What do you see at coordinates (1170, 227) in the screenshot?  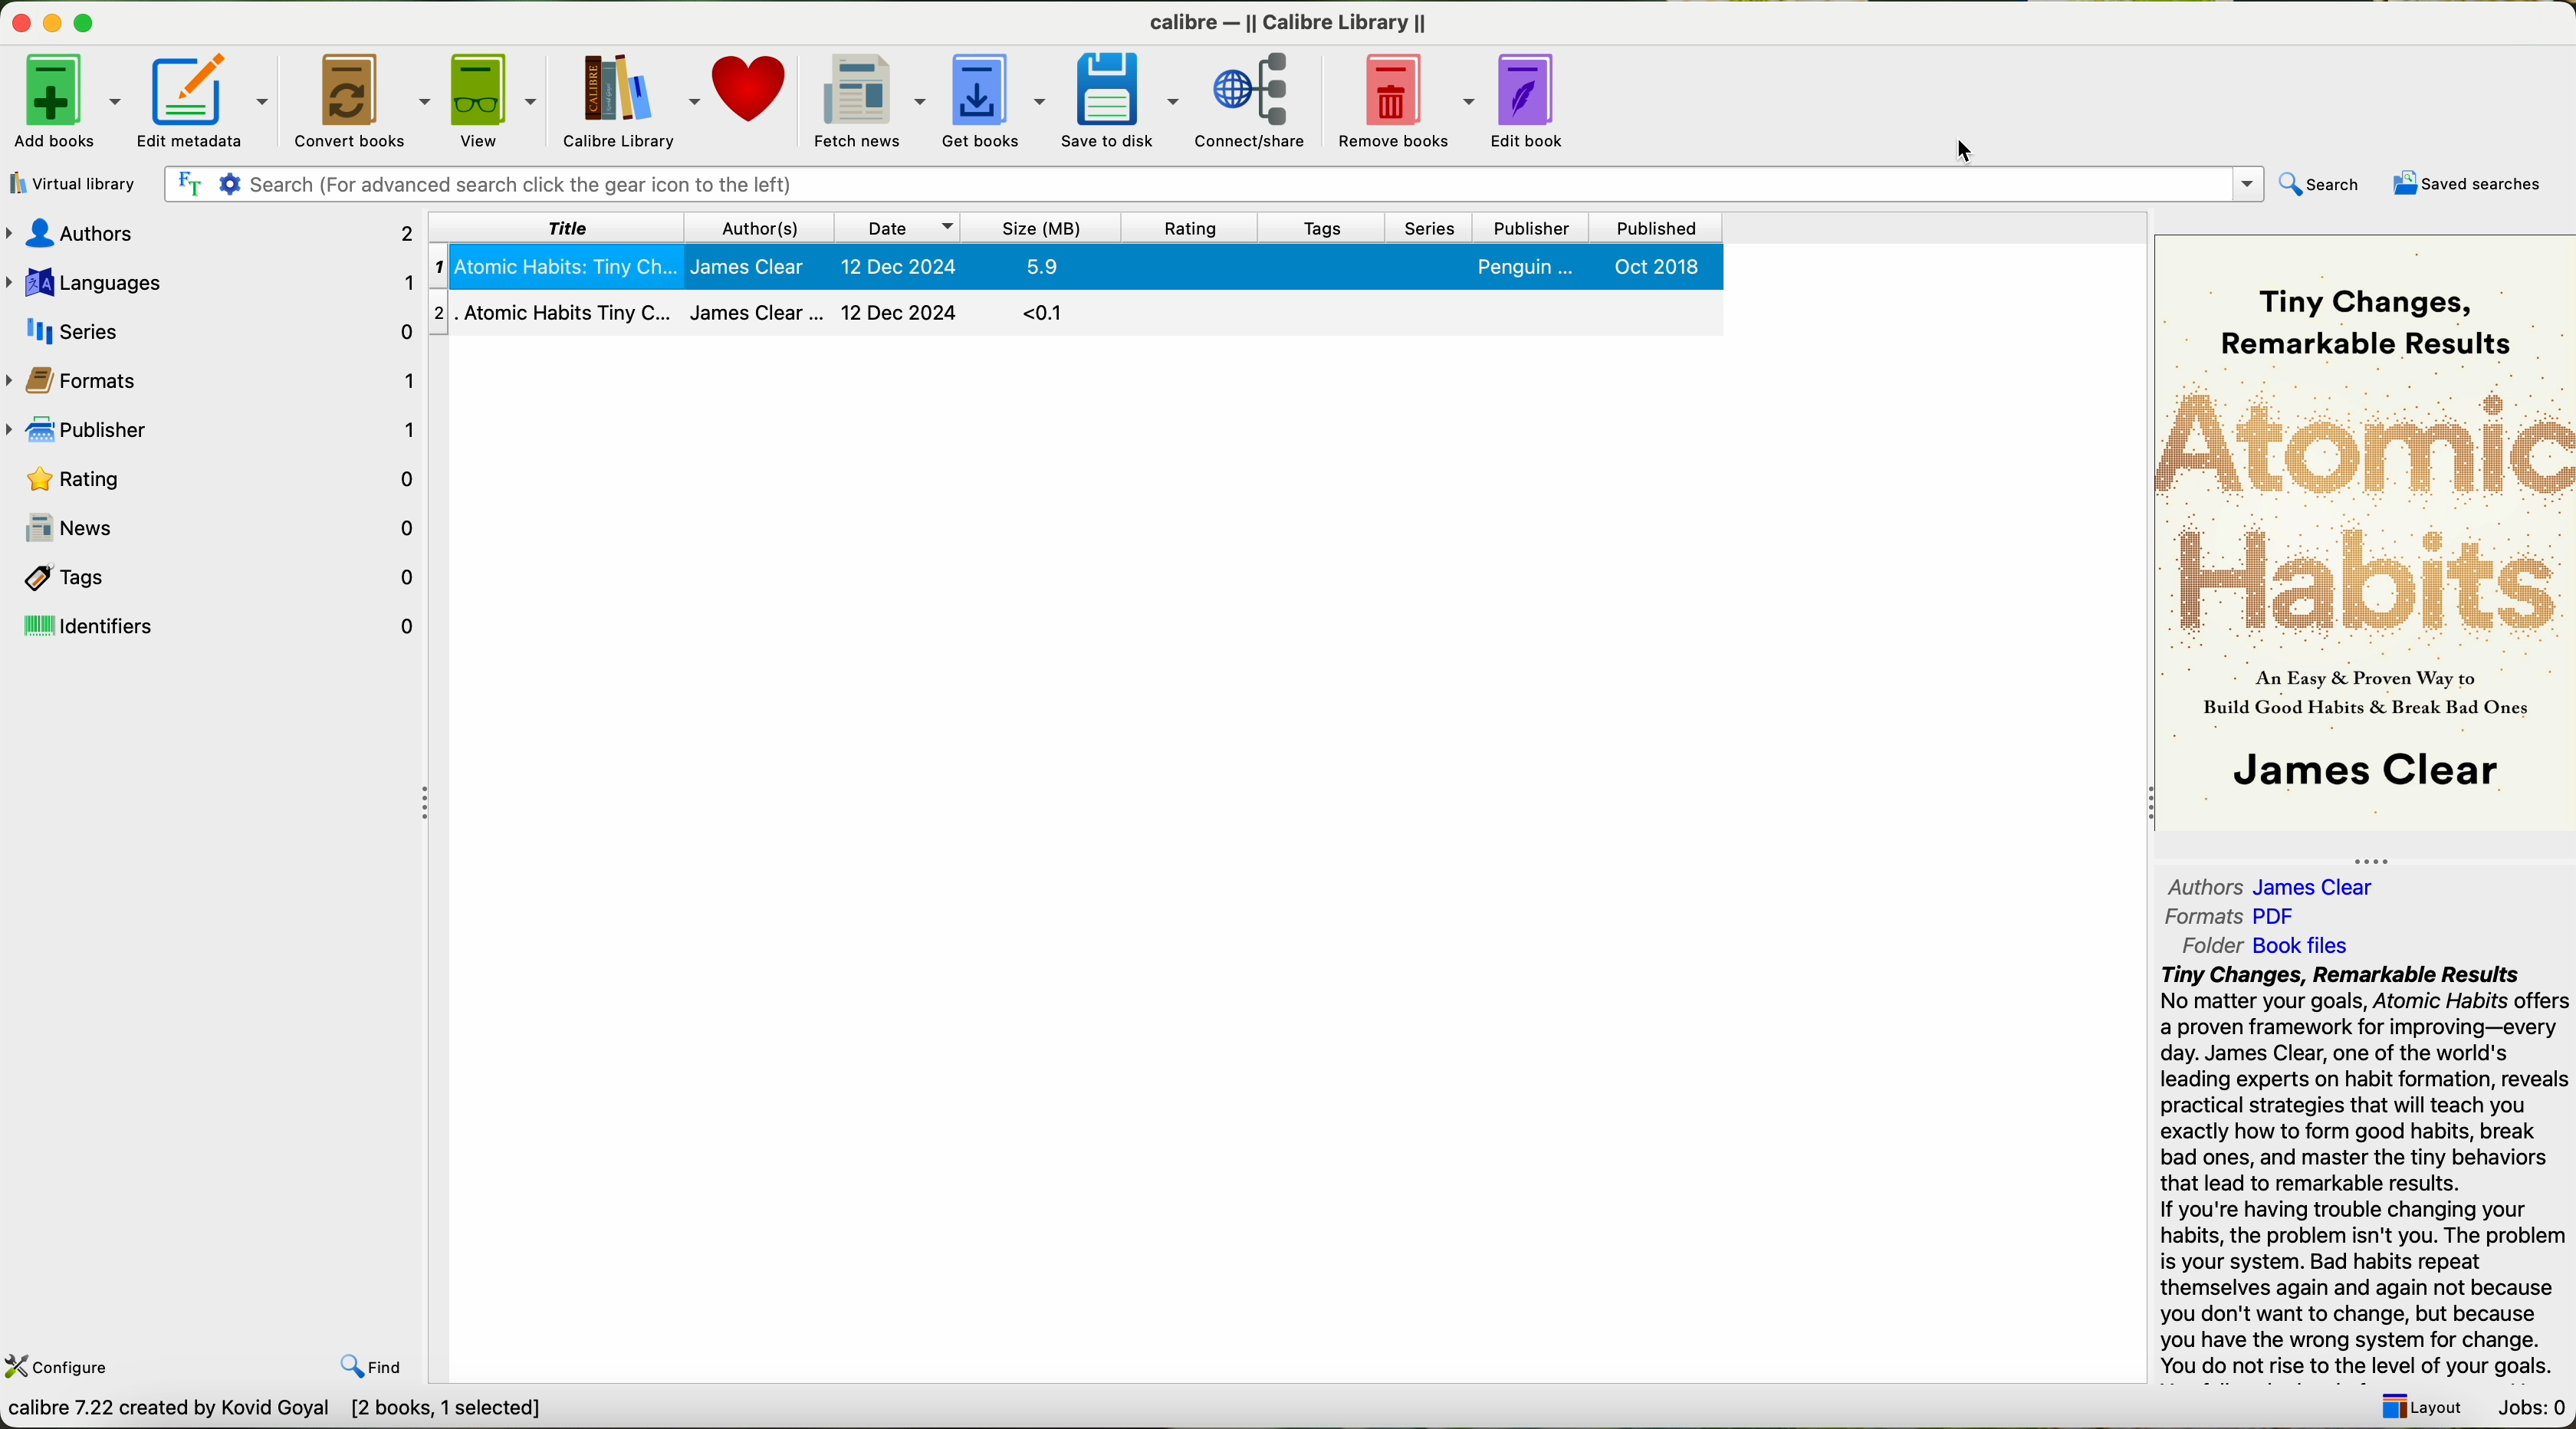 I see `rating` at bounding box center [1170, 227].